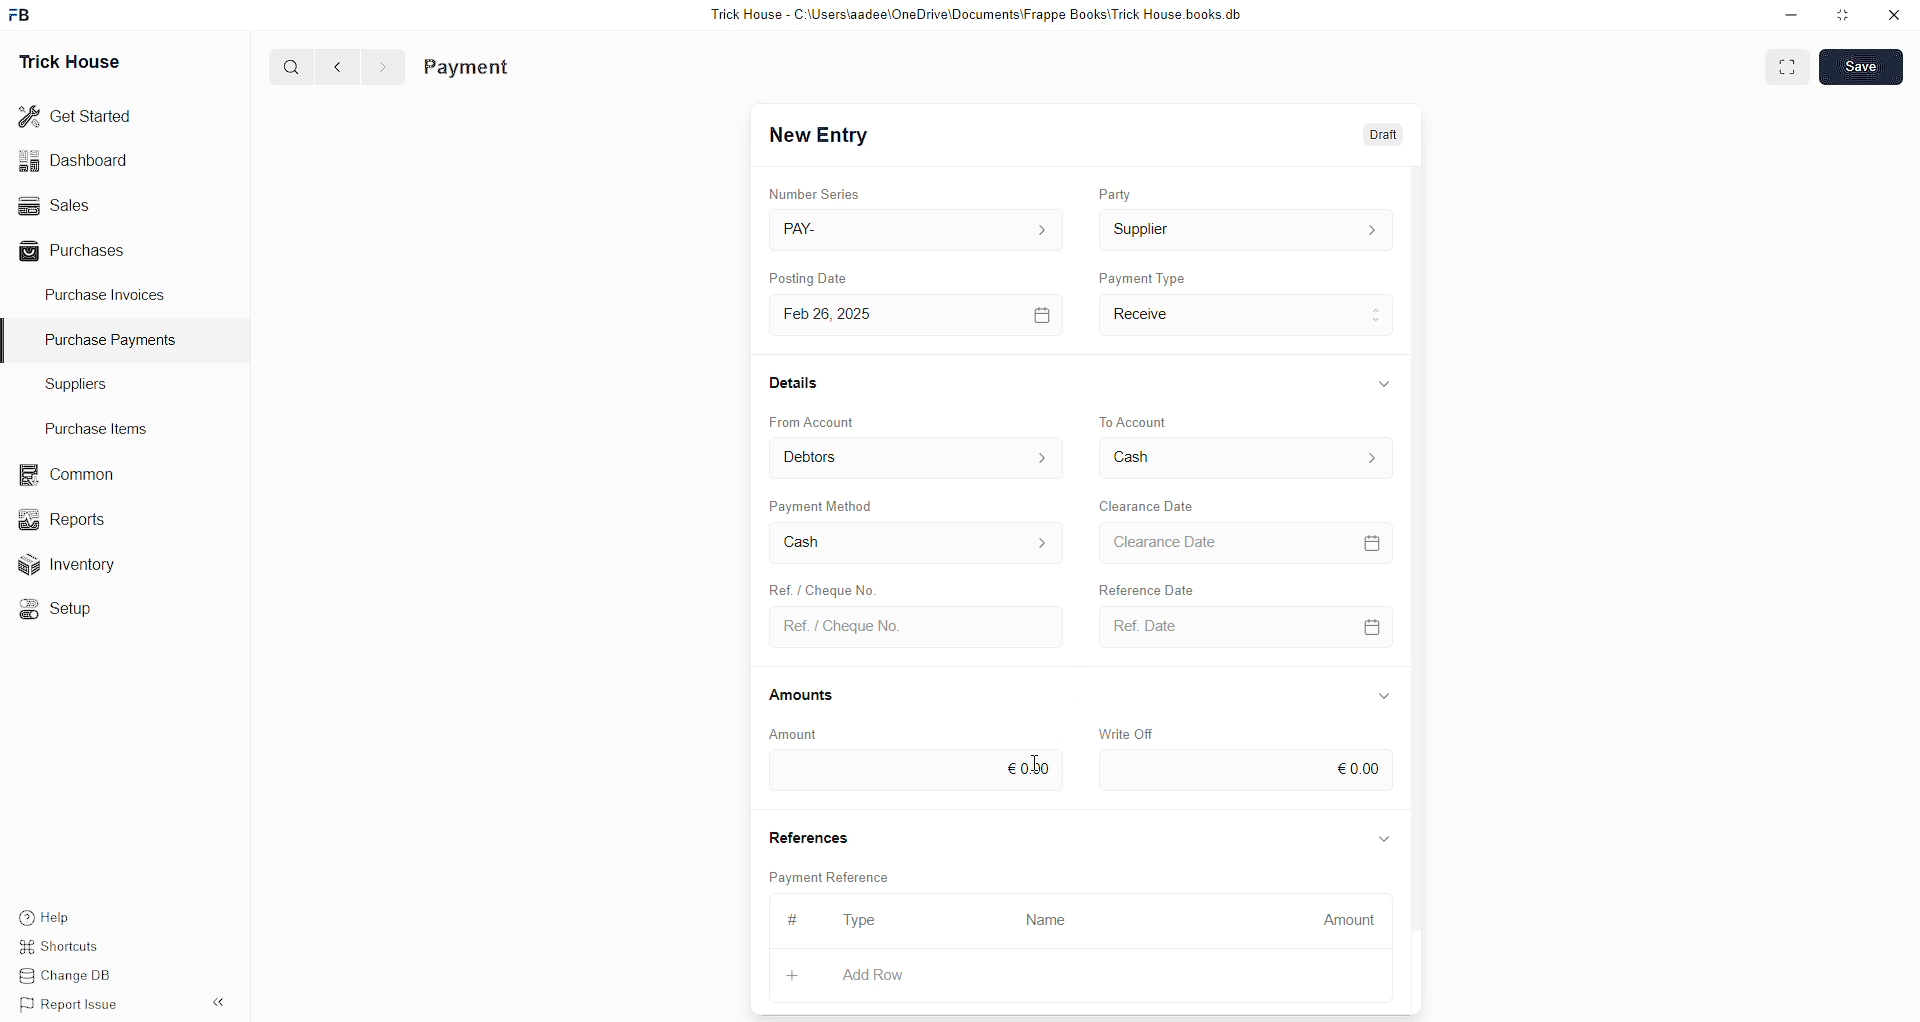  I want to click on From Account, so click(918, 457).